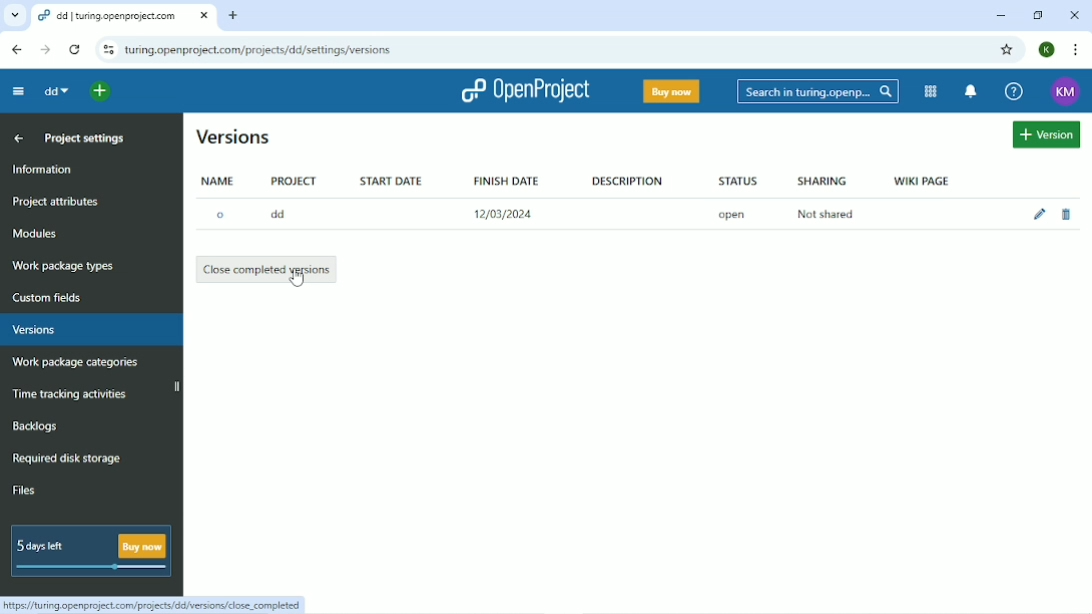 Image resolution: width=1092 pixels, height=614 pixels. I want to click on Account, so click(1049, 49).